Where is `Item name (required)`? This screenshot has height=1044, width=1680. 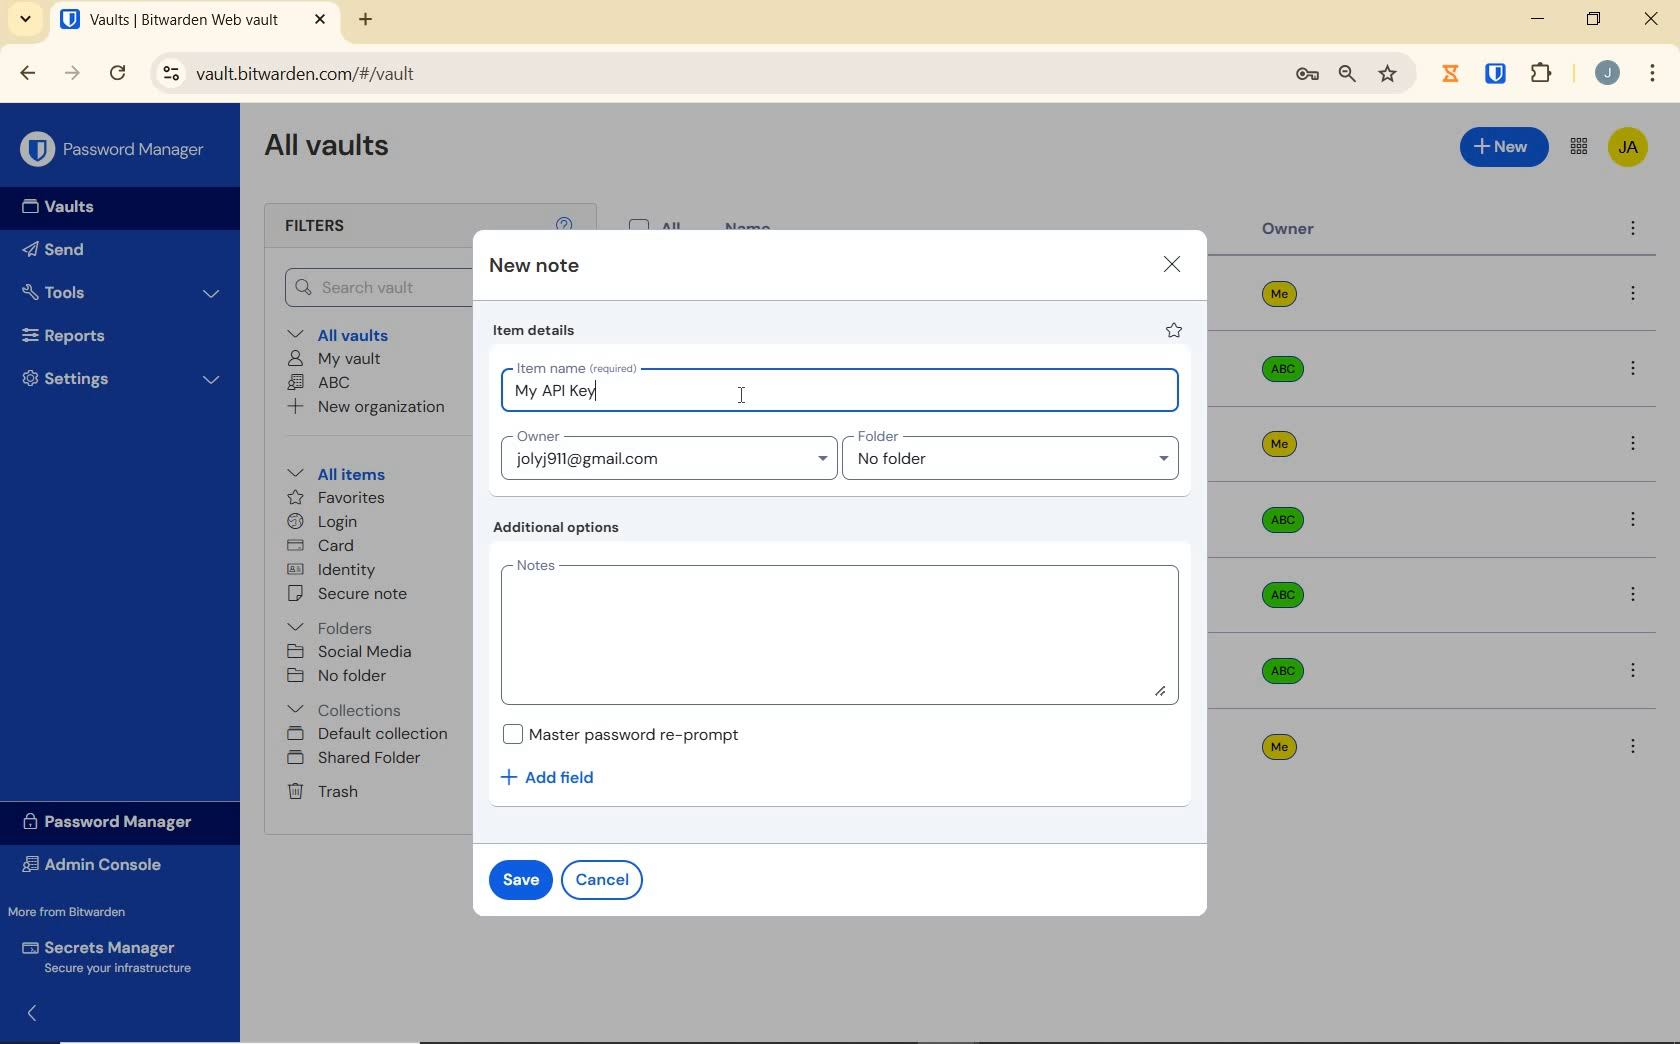
Item name (required) is located at coordinates (575, 365).